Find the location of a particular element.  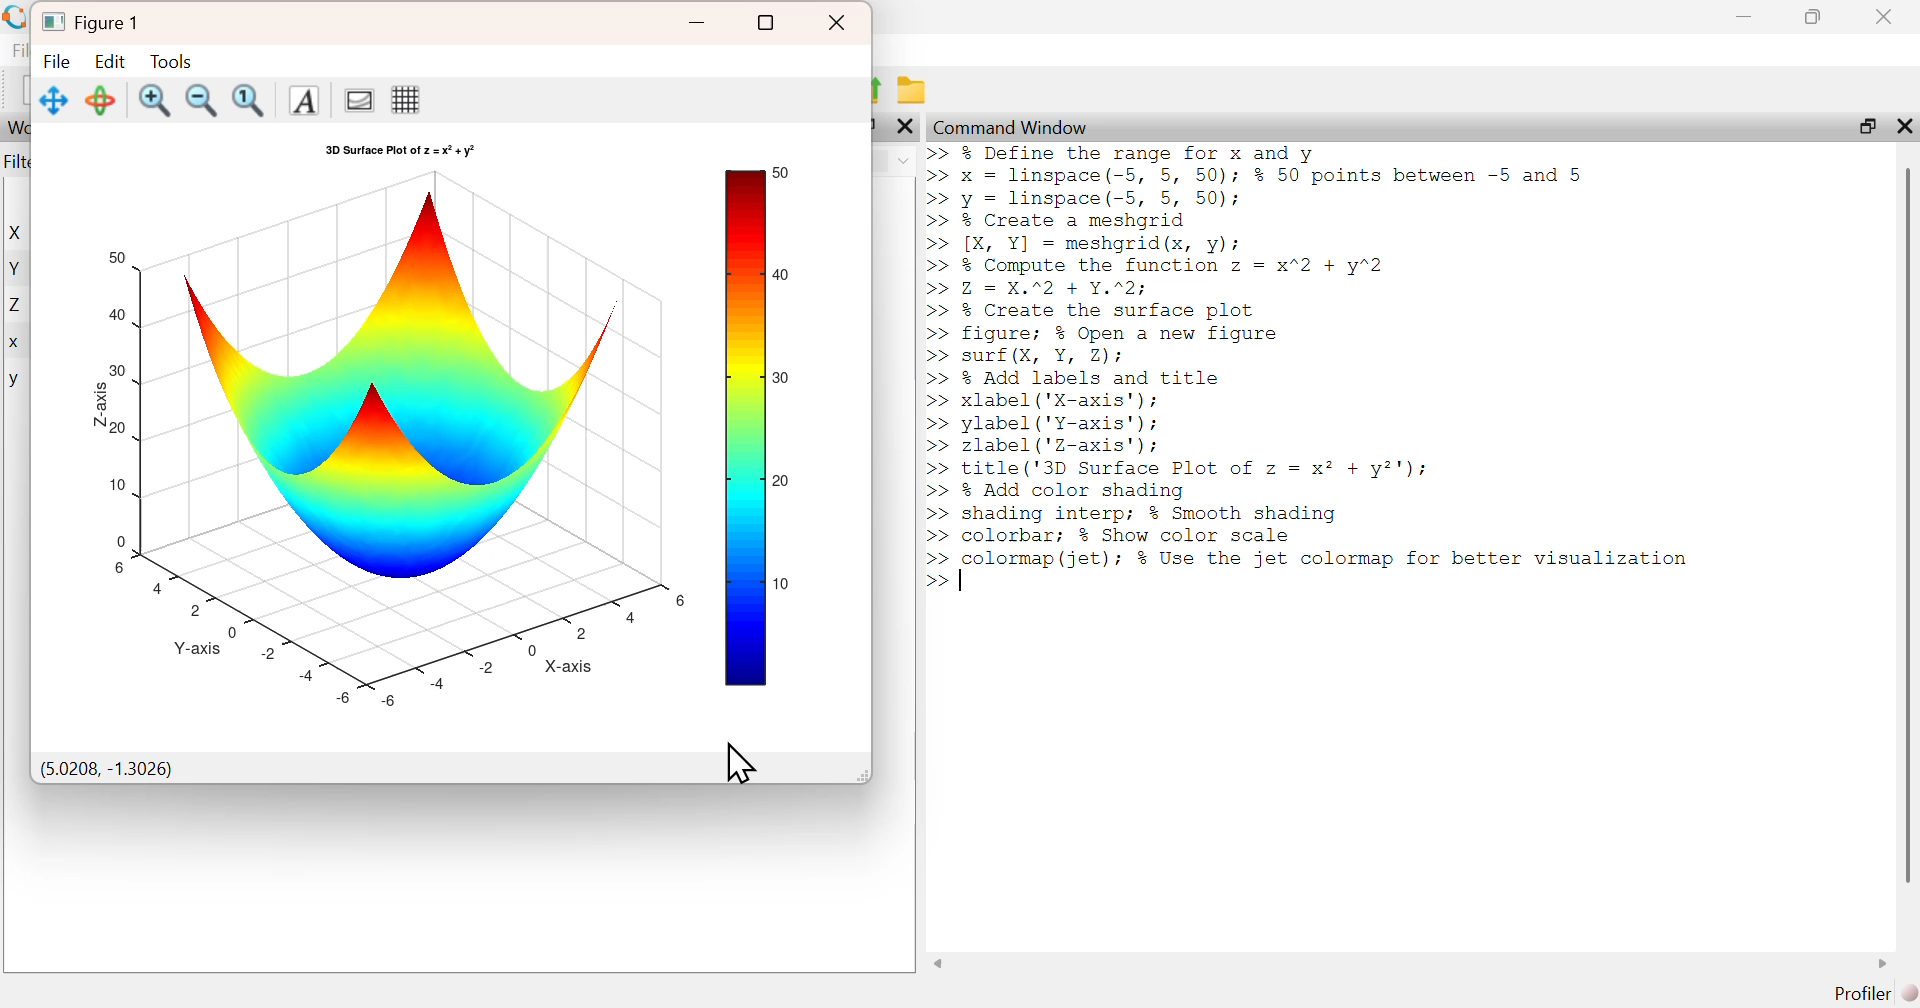

Y is located at coordinates (17, 268).